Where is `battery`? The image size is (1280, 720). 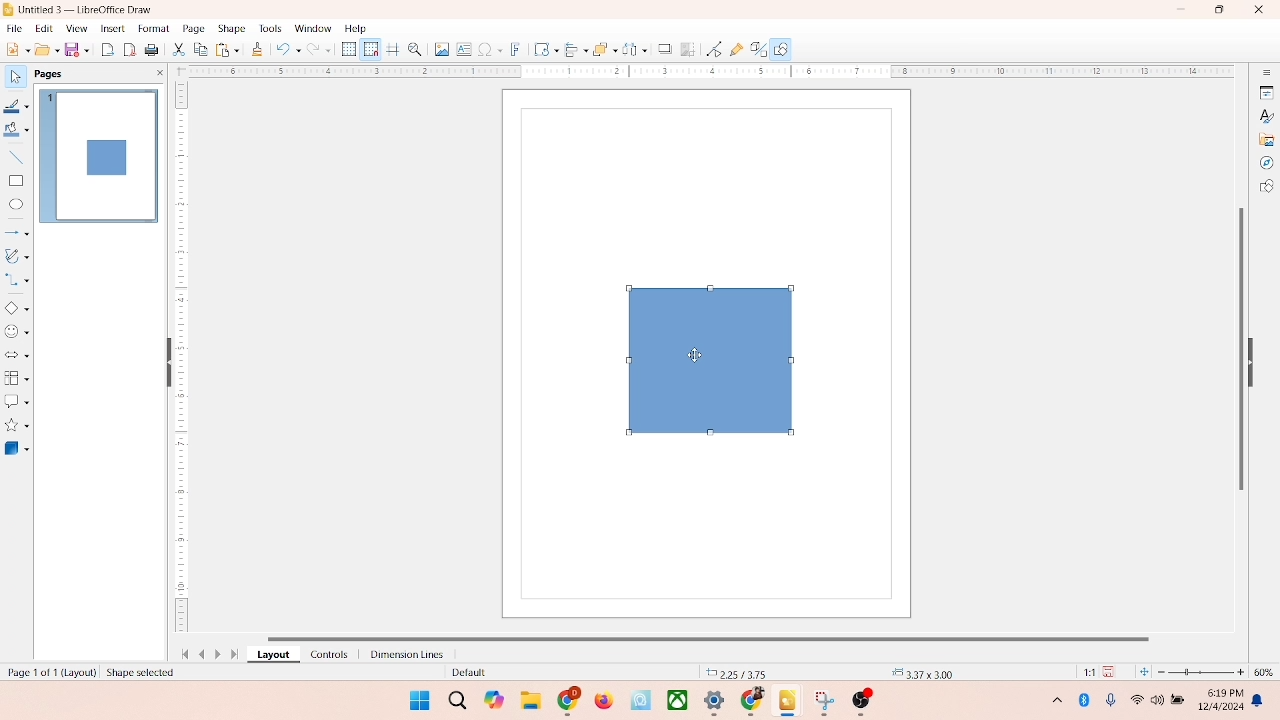
battery is located at coordinates (1180, 701).